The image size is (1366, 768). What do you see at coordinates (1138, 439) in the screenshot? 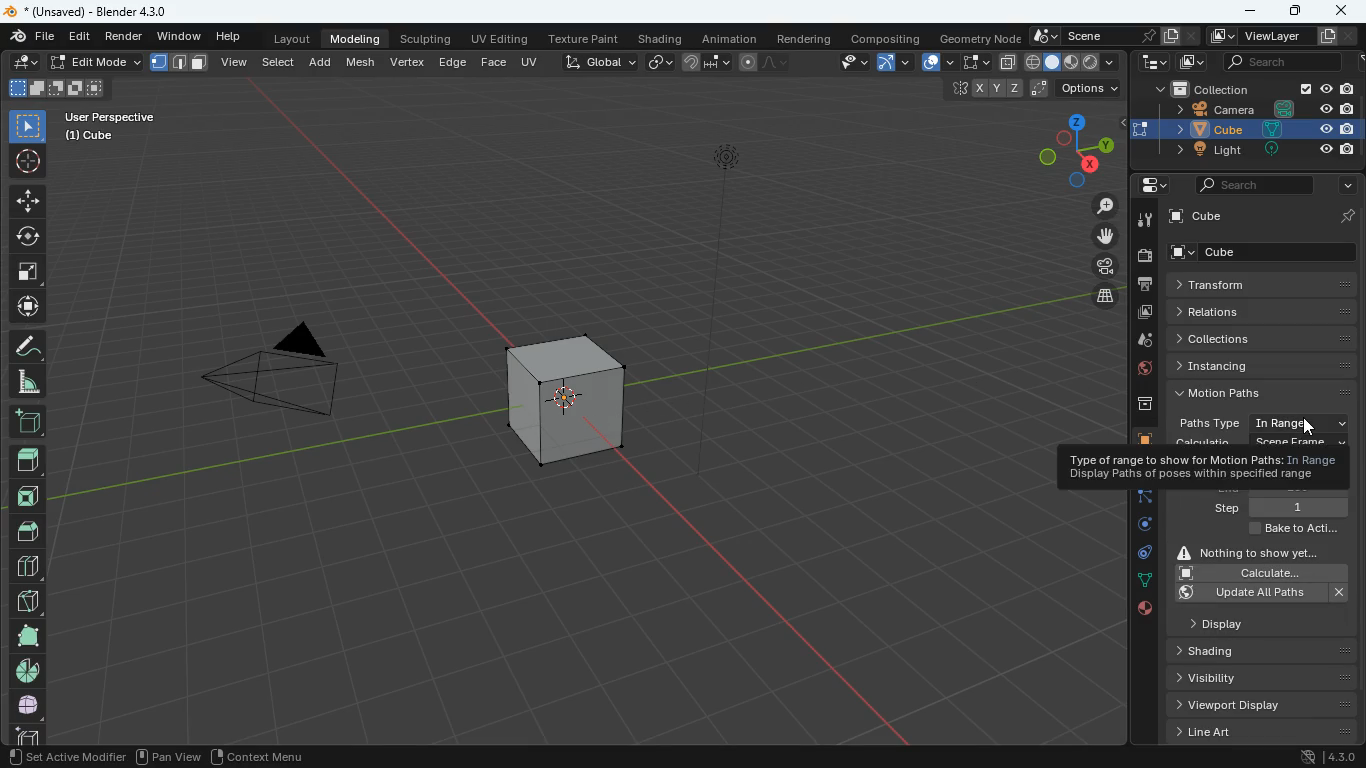
I see `cube` at bounding box center [1138, 439].